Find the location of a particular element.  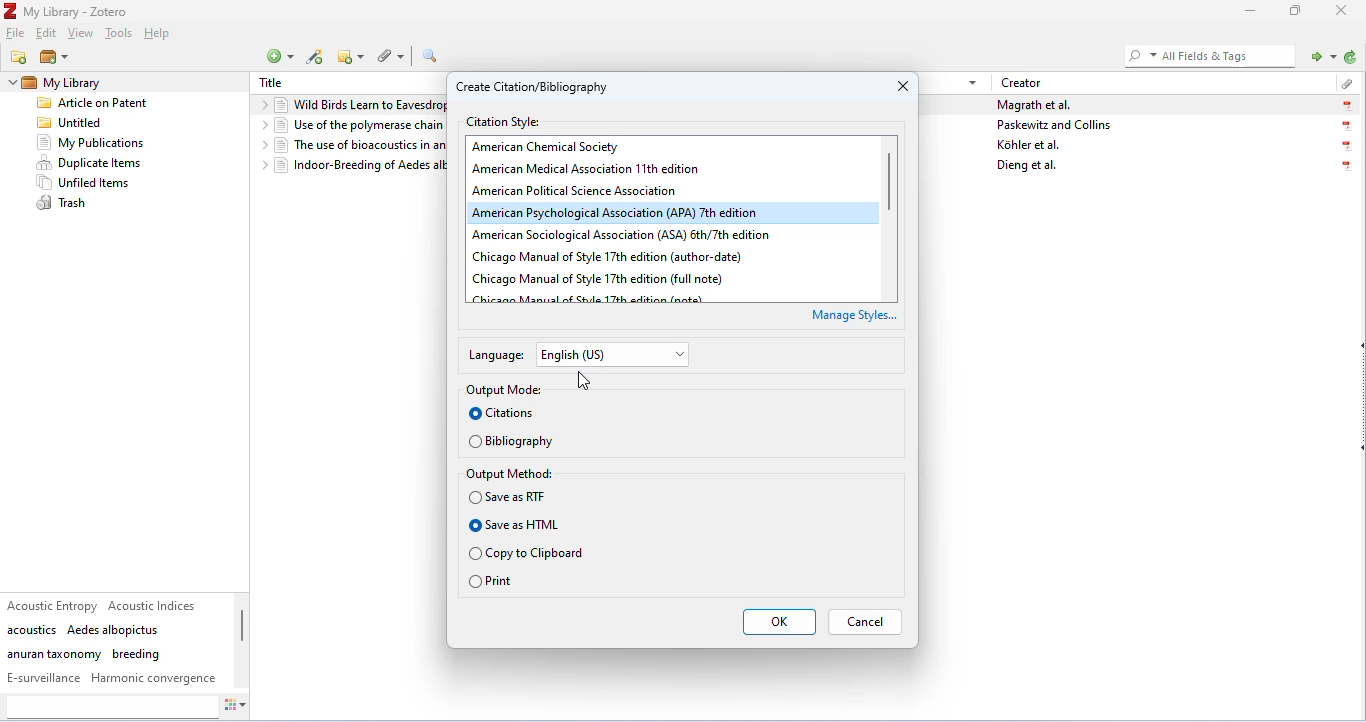

help is located at coordinates (160, 34).